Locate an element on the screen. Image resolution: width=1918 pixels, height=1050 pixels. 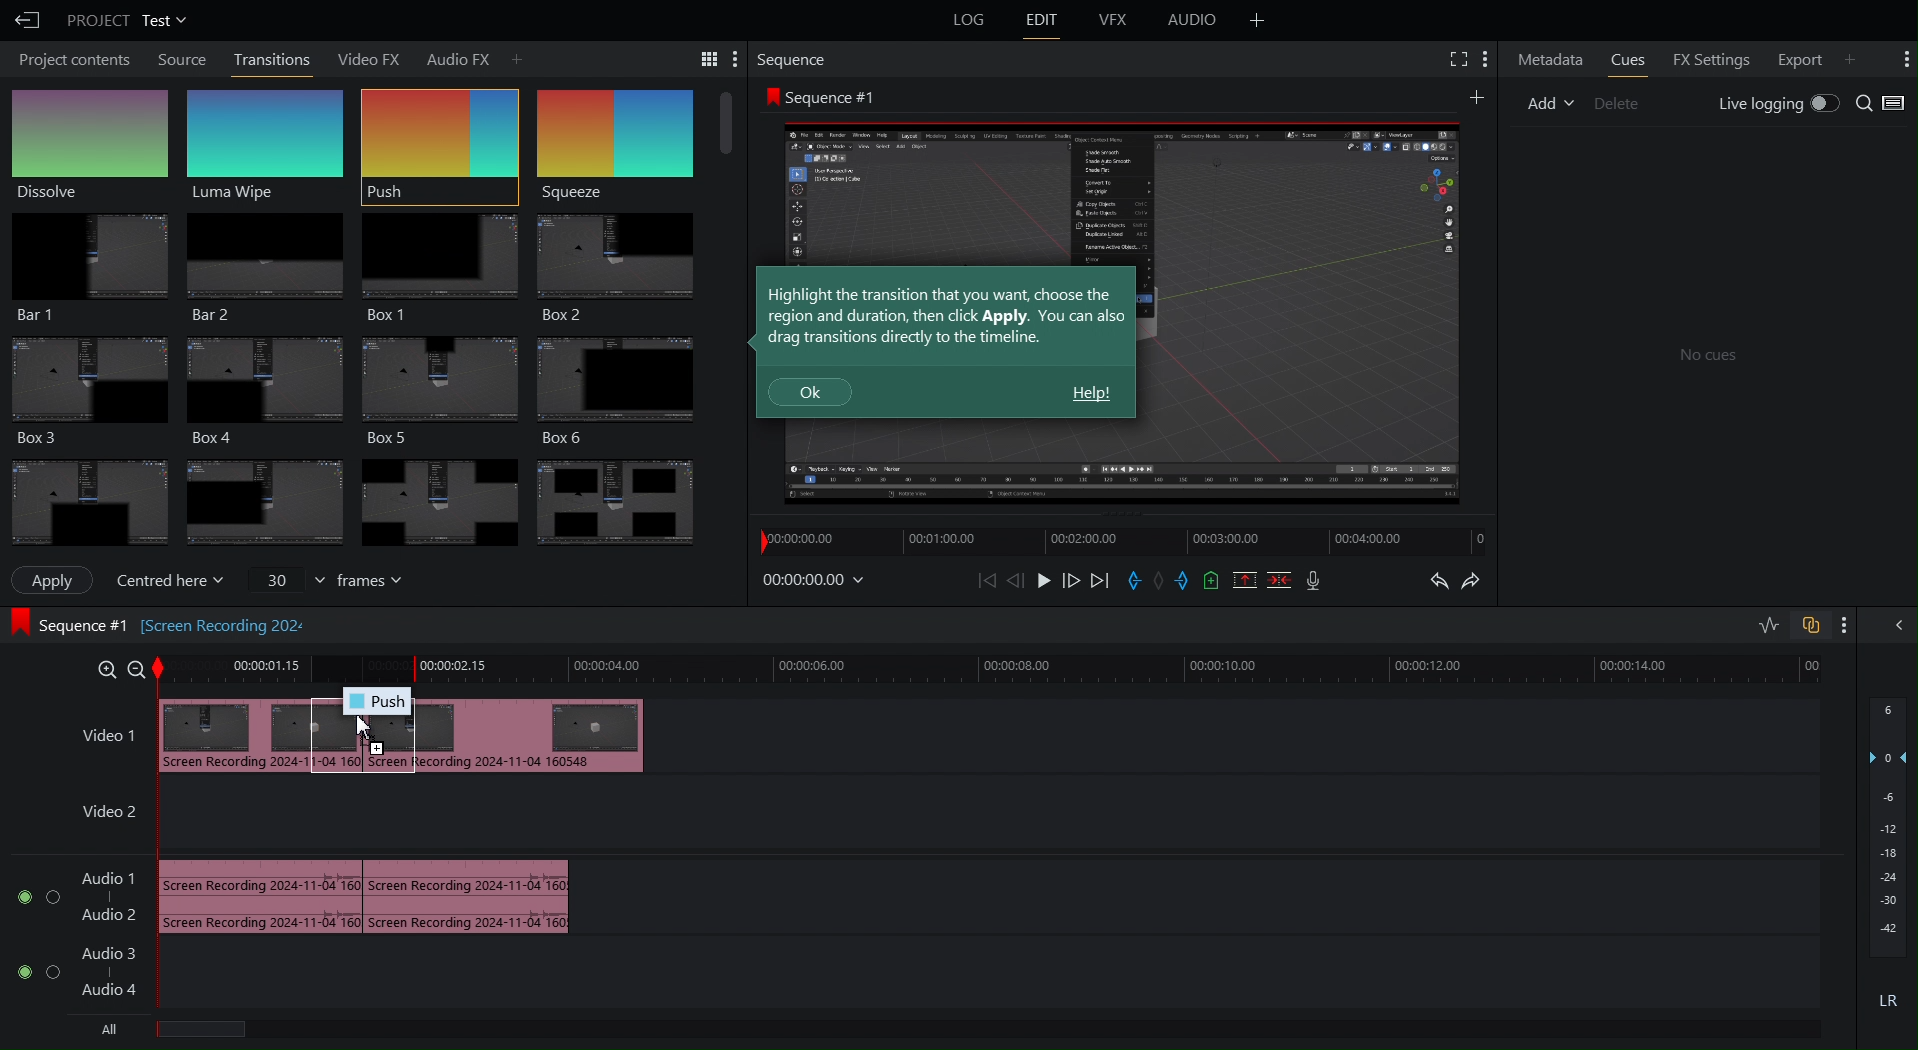
Add is located at coordinates (515, 57).